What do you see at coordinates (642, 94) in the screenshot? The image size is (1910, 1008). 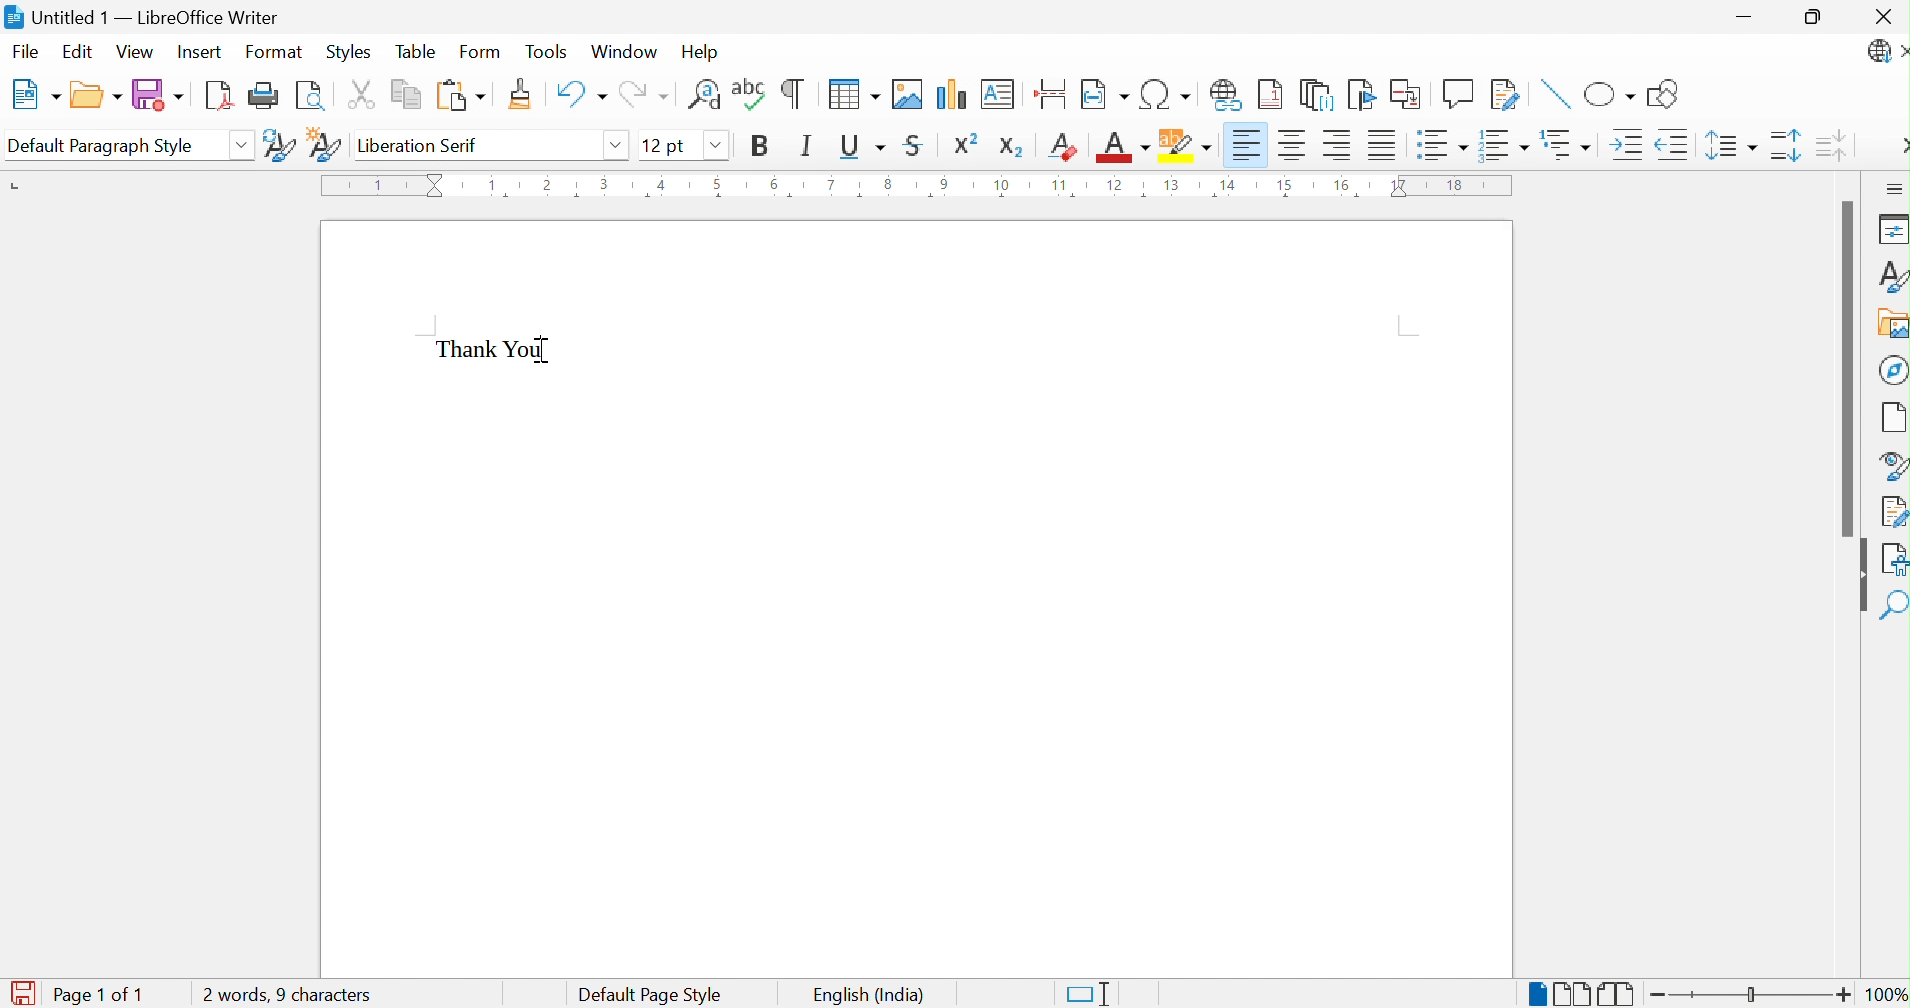 I see `` at bounding box center [642, 94].